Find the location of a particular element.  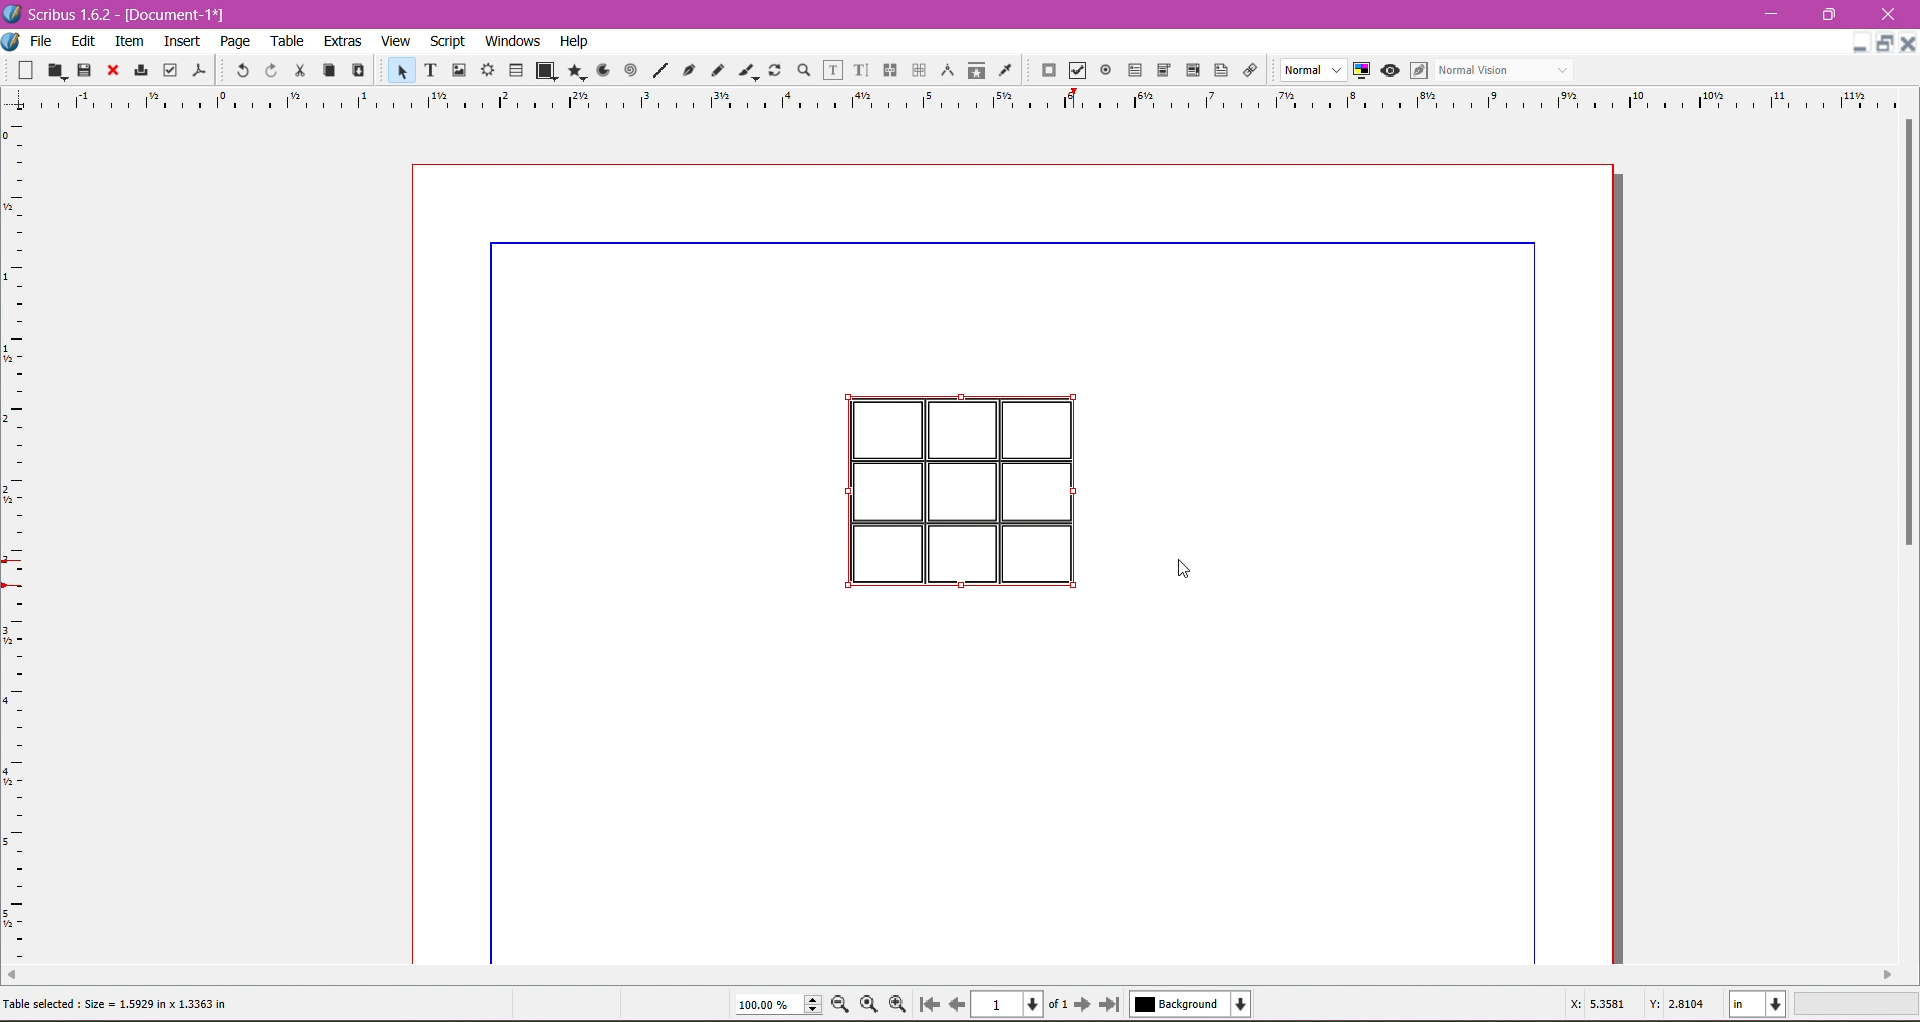

Vertical ruler is located at coordinates (36, 541).